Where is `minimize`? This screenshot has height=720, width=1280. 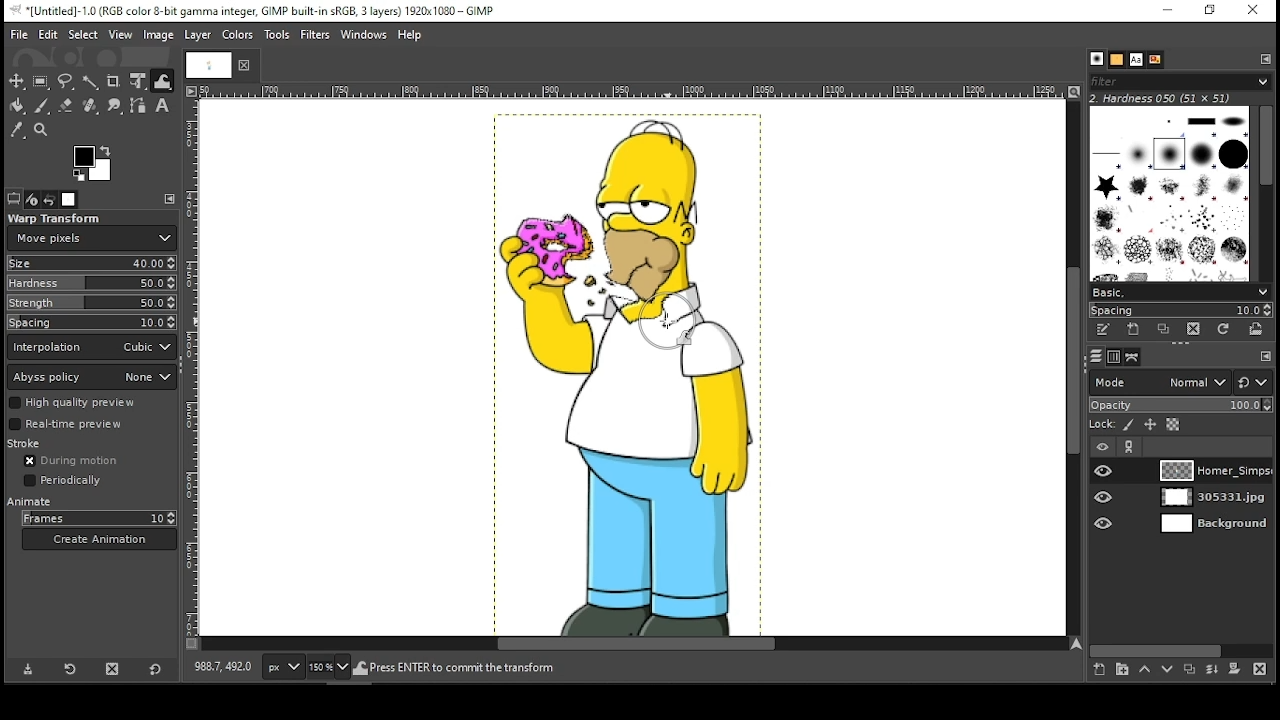
minimize is located at coordinates (1168, 11).